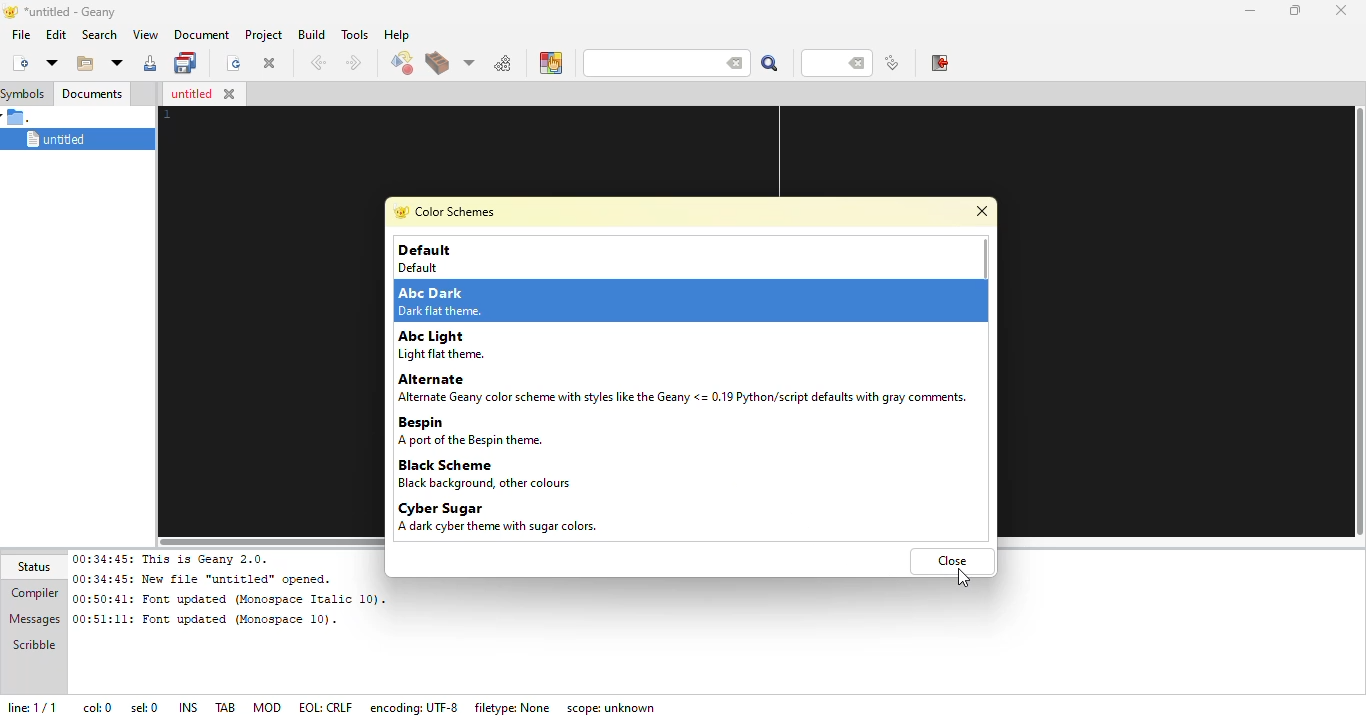  Describe the element at coordinates (25, 93) in the screenshot. I see `symbols` at that location.